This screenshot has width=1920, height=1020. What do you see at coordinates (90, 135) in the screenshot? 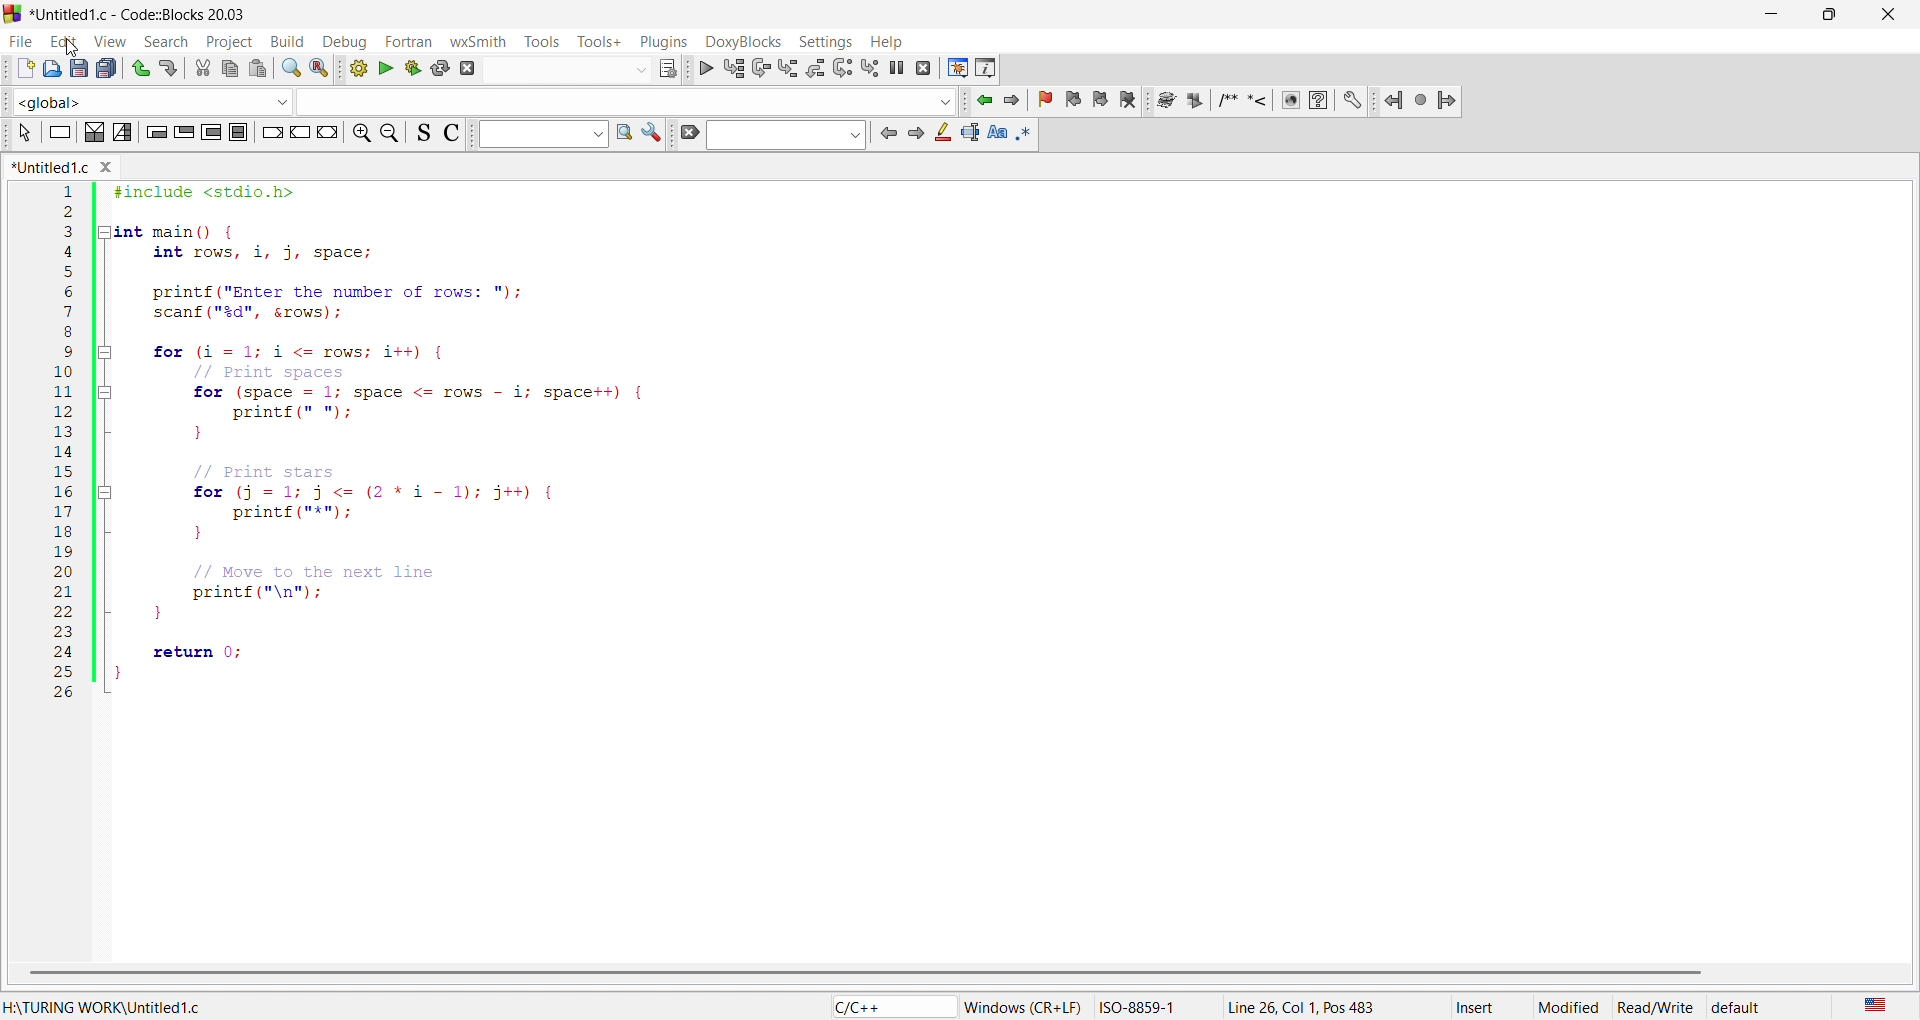
I see `icon` at bounding box center [90, 135].